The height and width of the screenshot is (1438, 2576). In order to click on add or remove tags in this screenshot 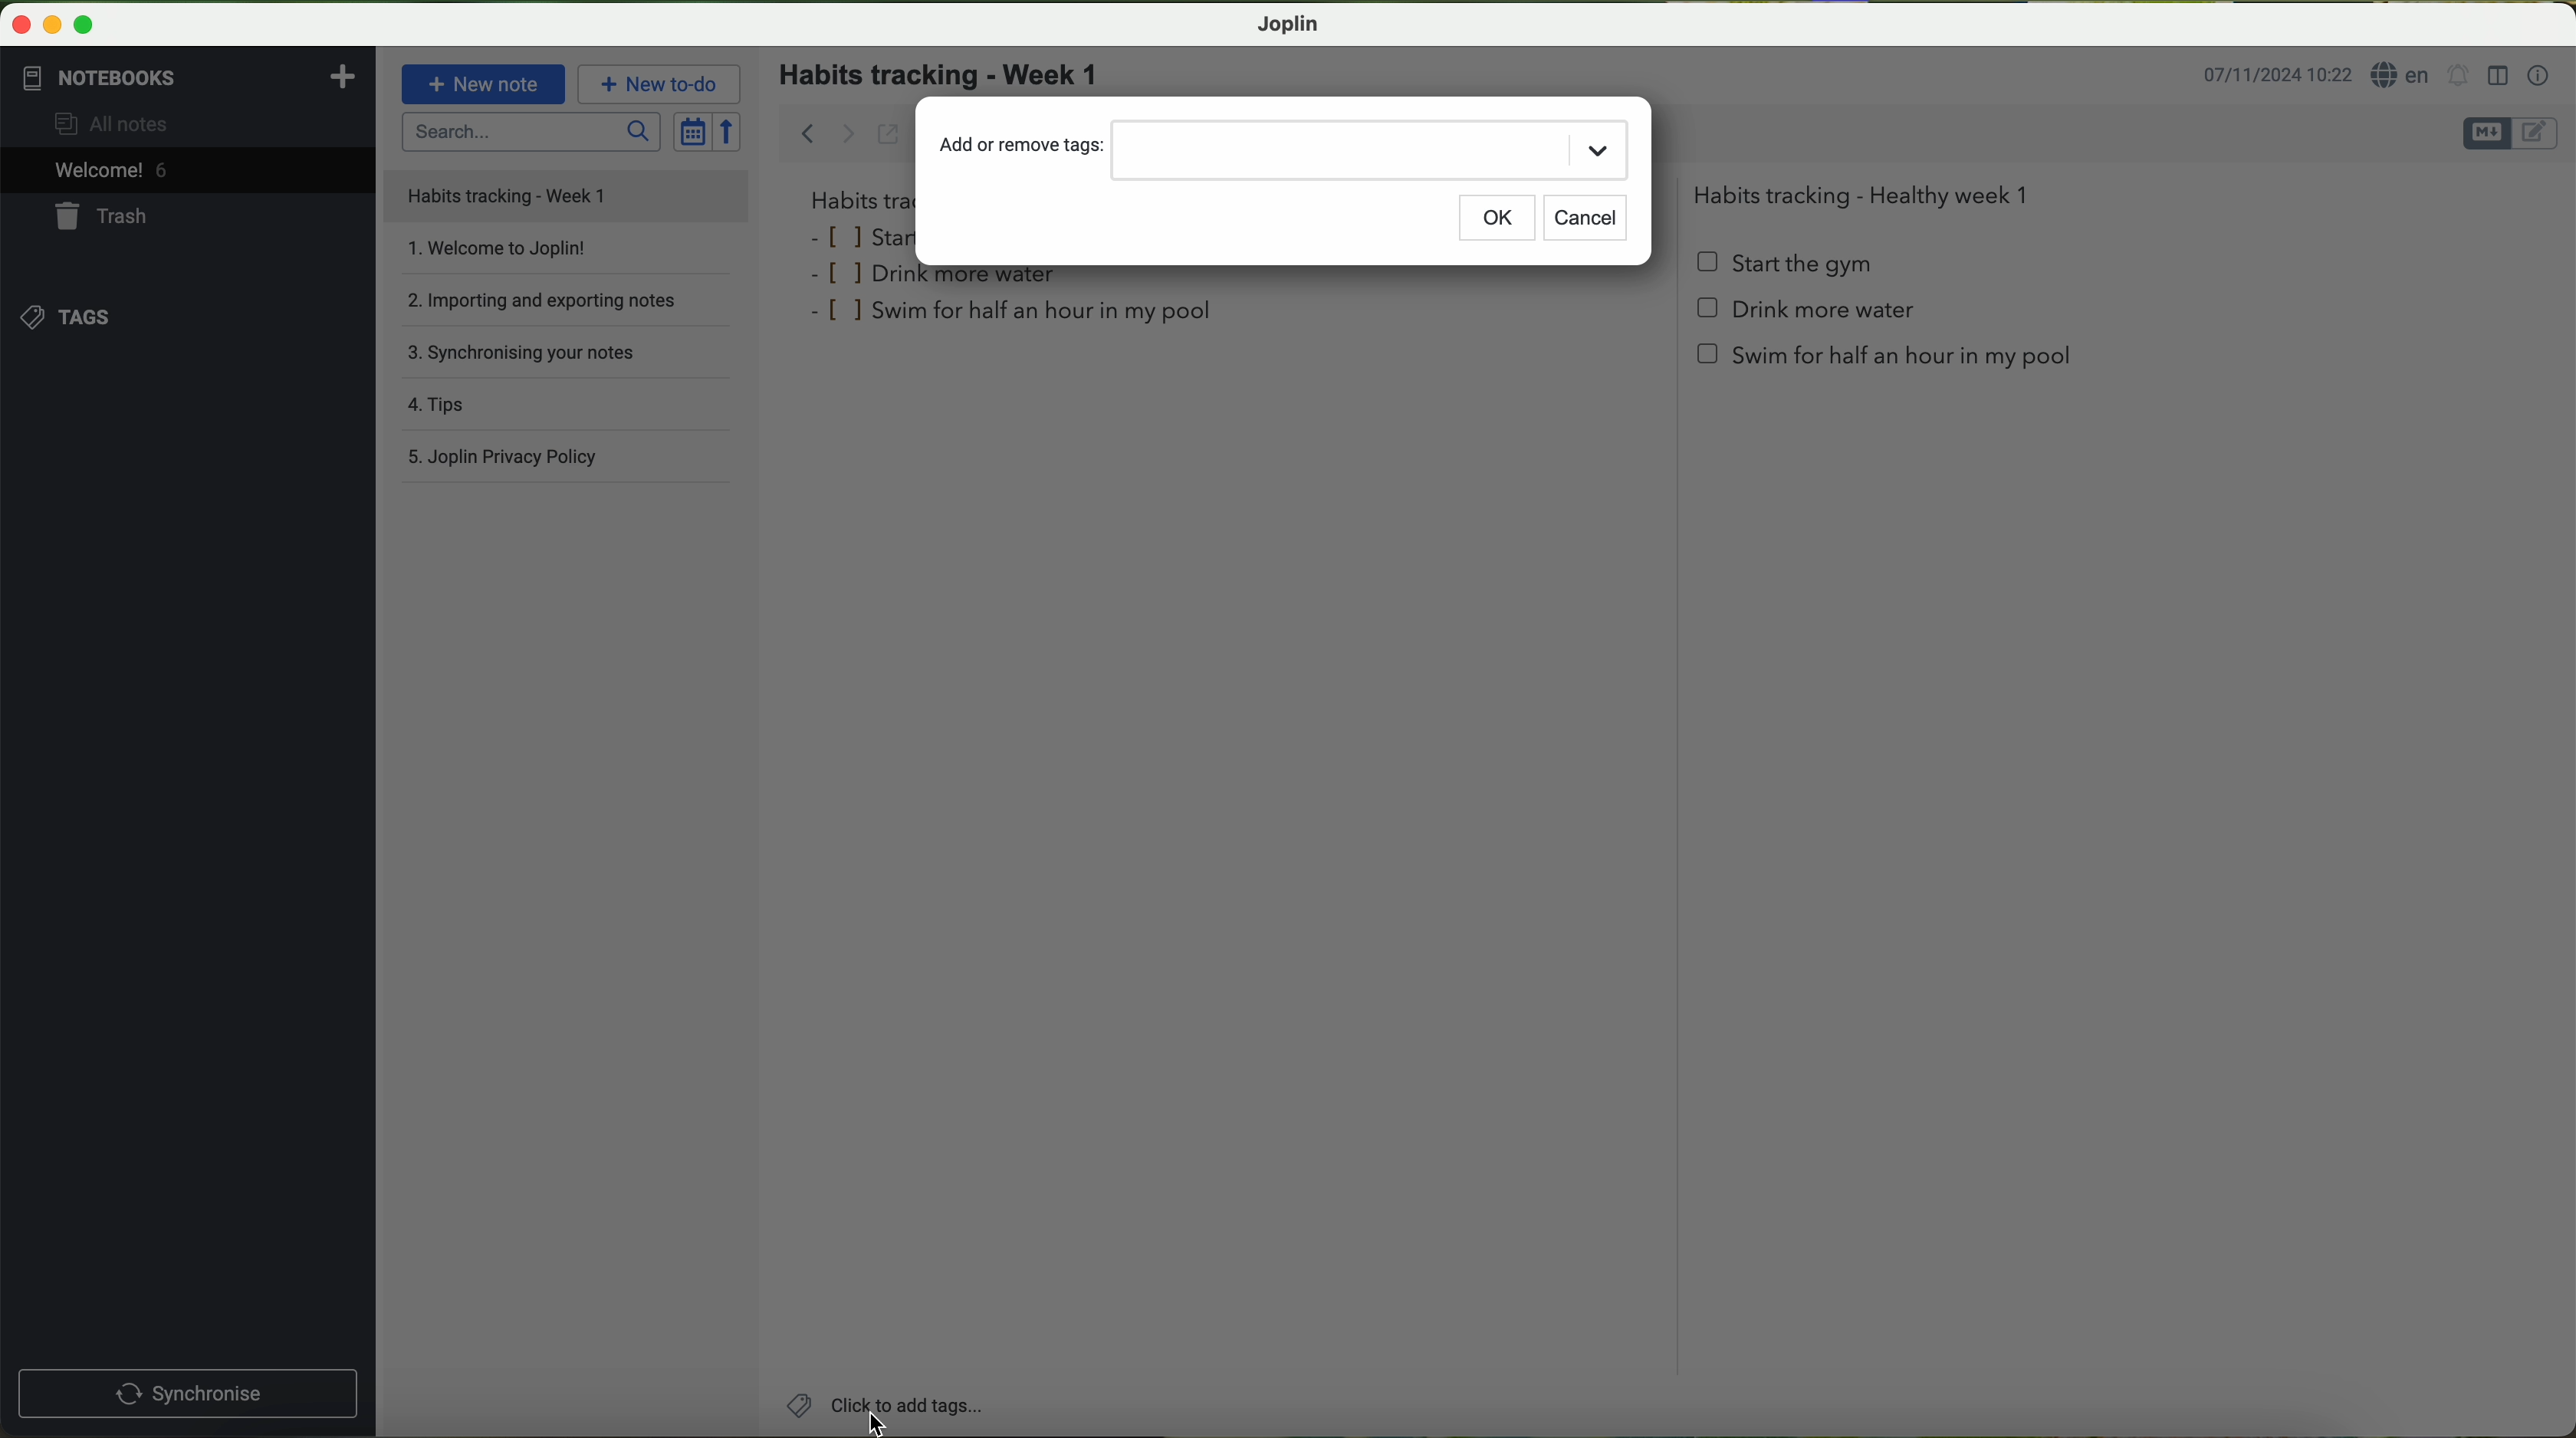, I will do `click(1289, 148)`.